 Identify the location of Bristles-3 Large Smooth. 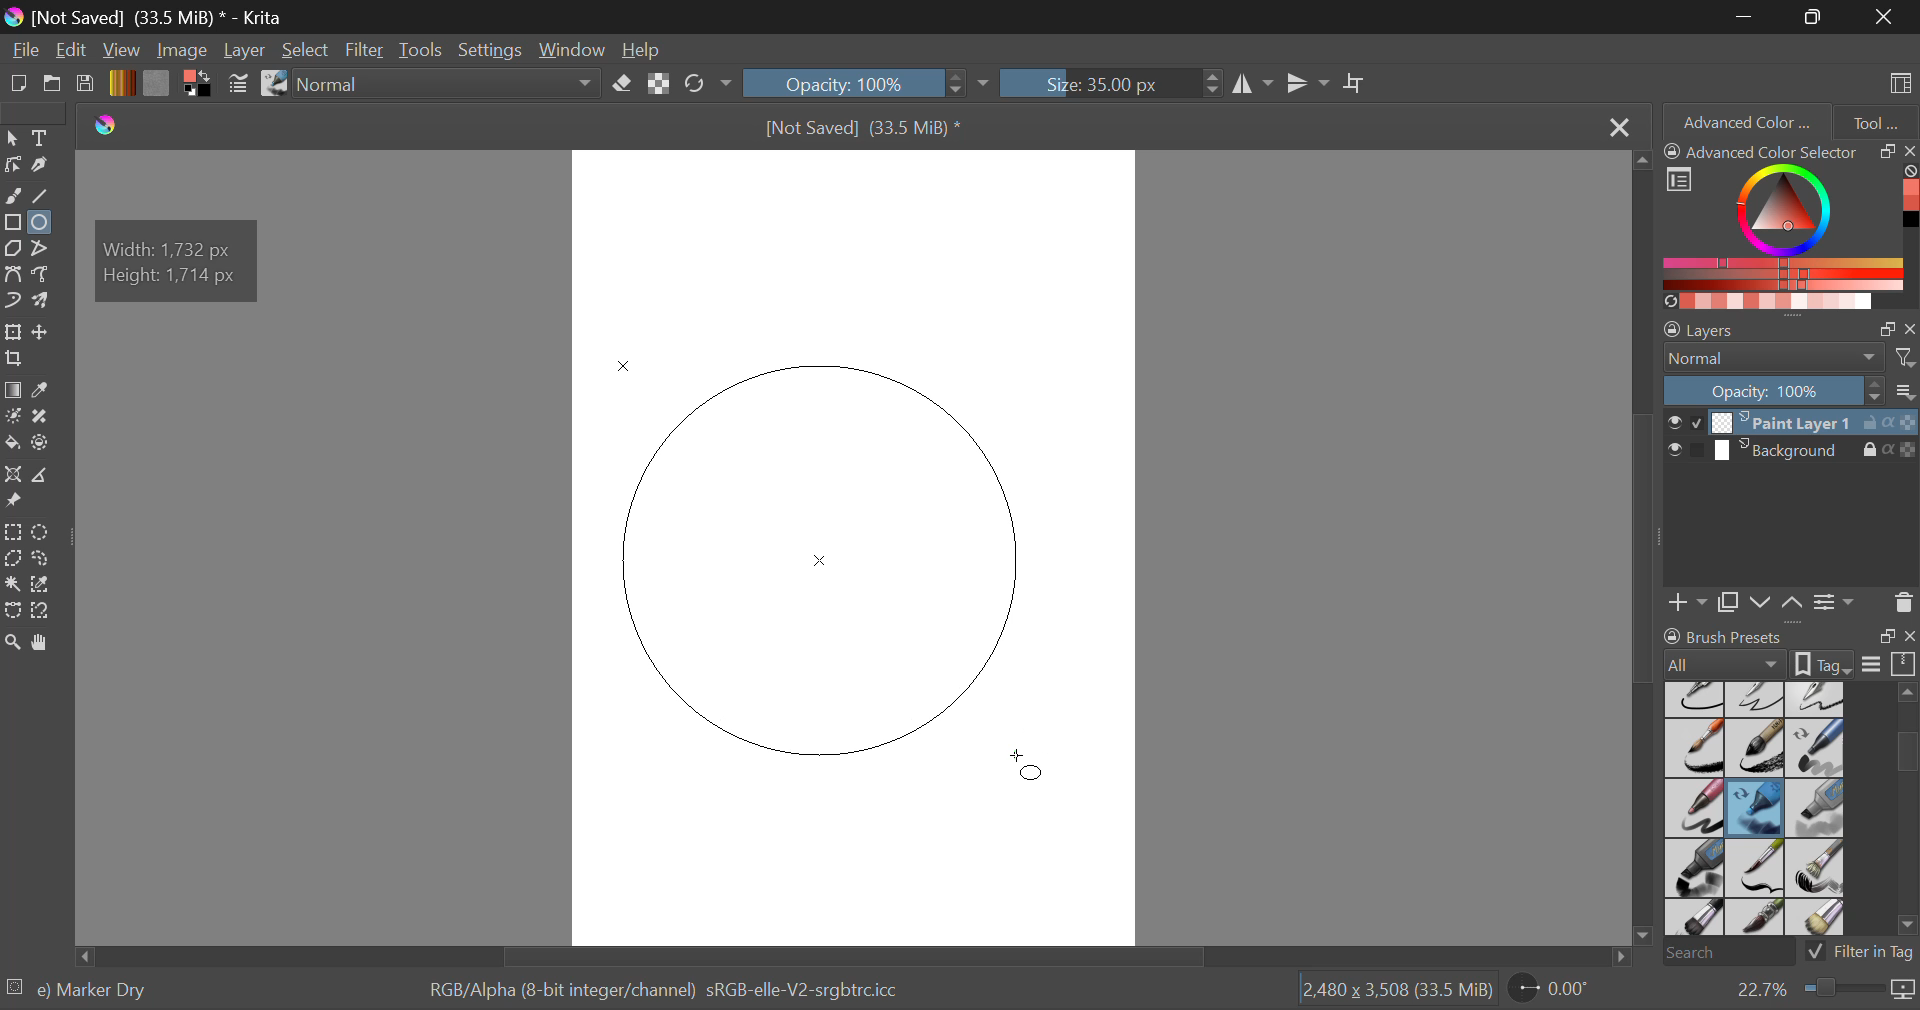
(1693, 919).